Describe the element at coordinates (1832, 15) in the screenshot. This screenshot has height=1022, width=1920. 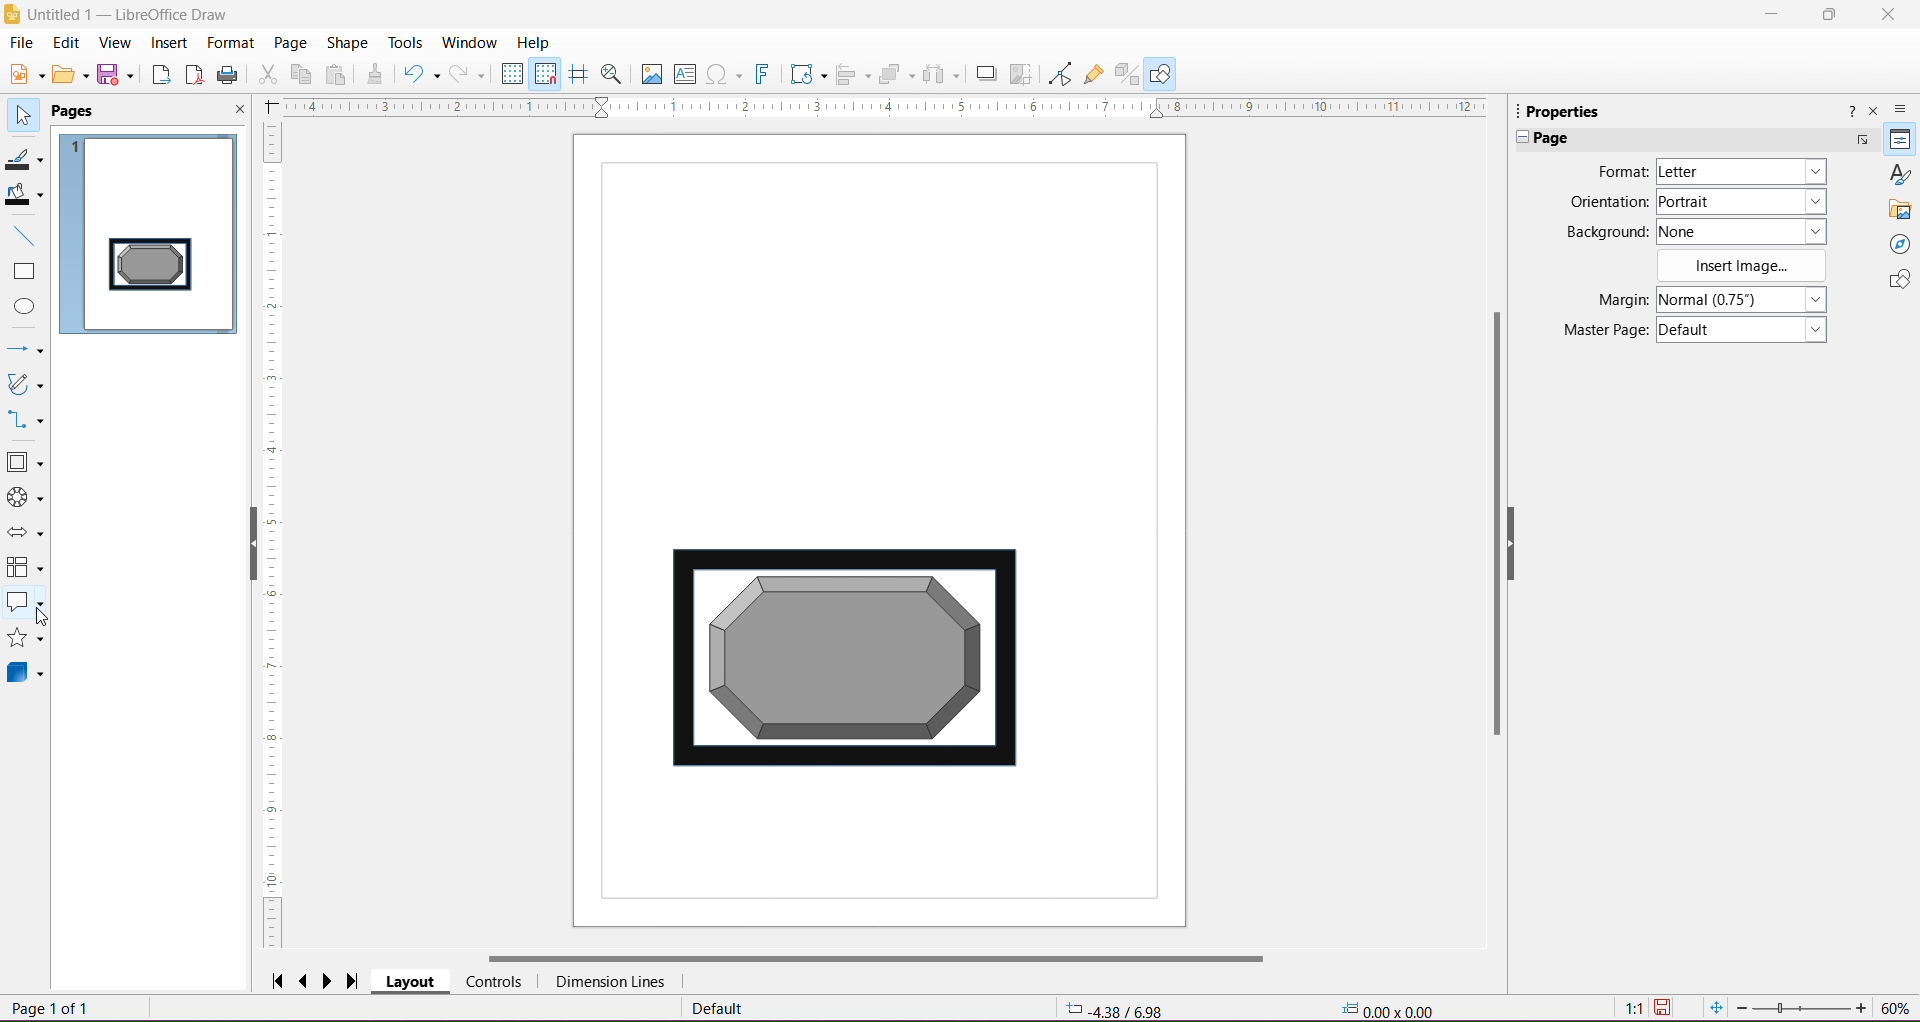
I see `Restore down` at that location.